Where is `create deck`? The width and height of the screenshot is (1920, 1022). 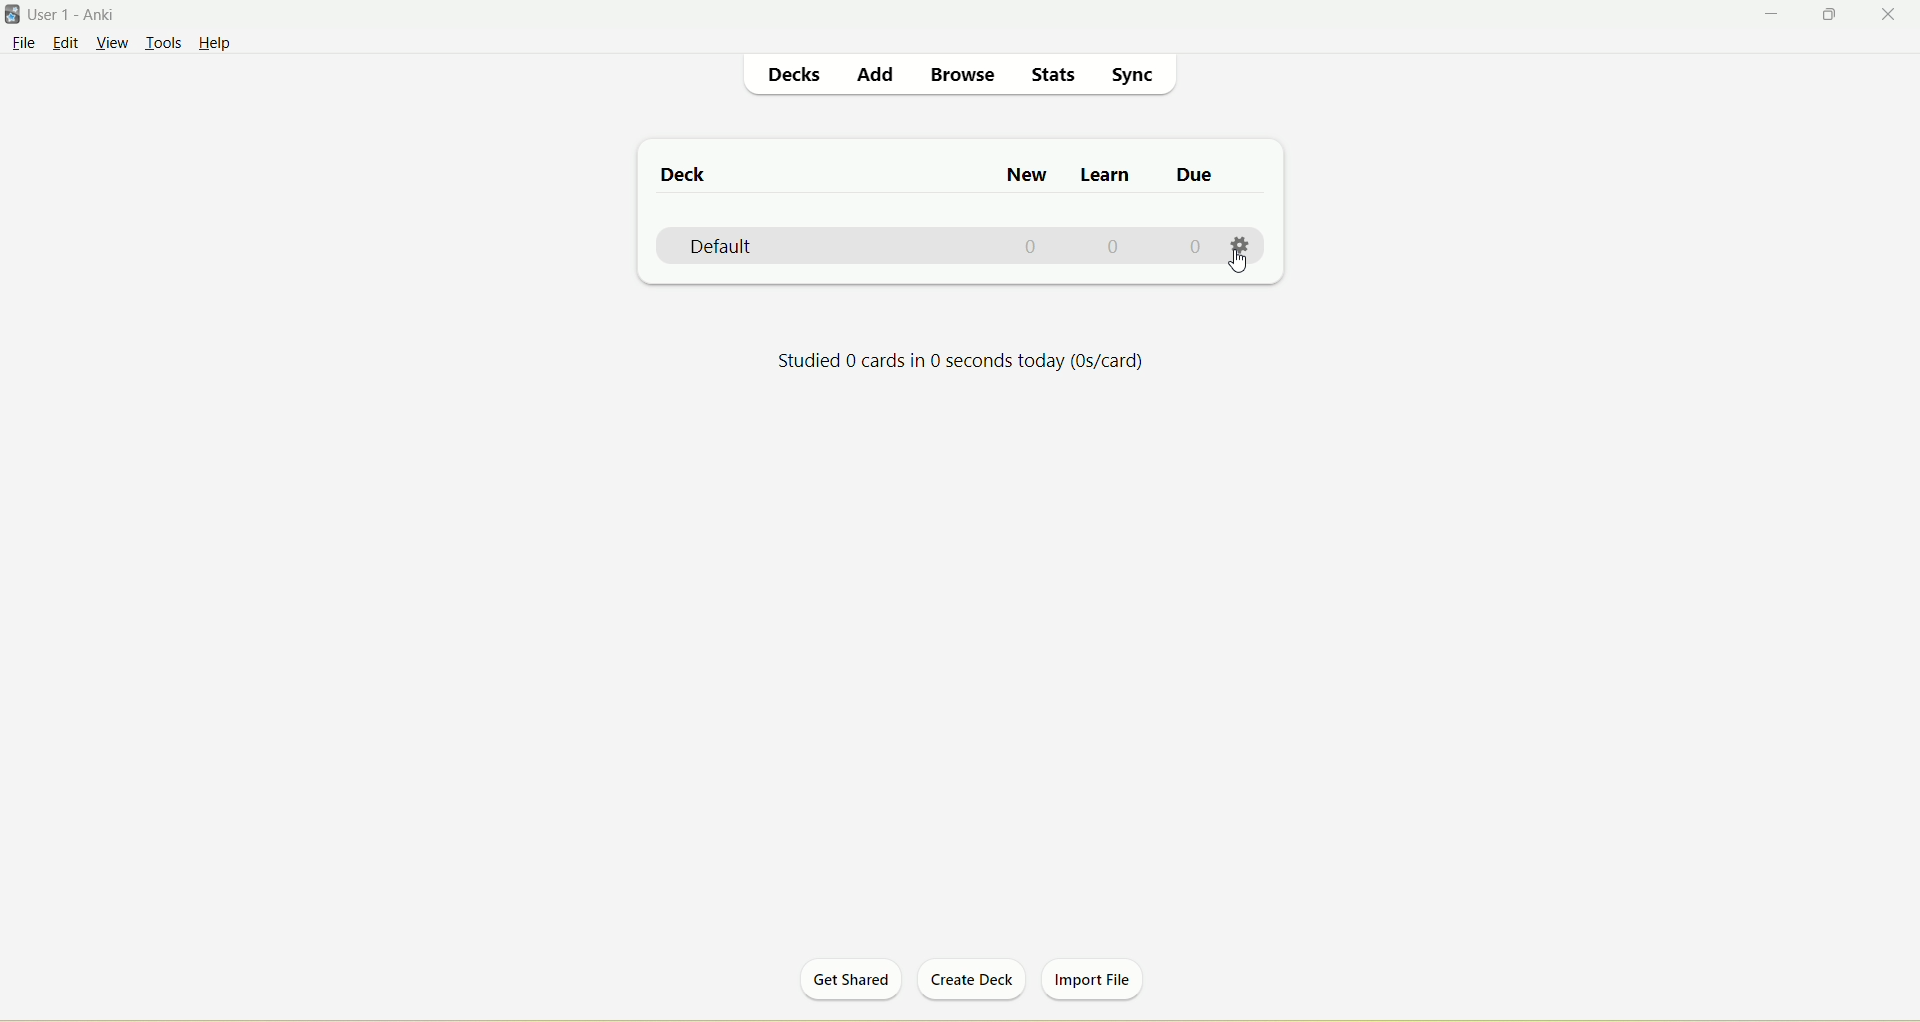 create deck is located at coordinates (969, 983).